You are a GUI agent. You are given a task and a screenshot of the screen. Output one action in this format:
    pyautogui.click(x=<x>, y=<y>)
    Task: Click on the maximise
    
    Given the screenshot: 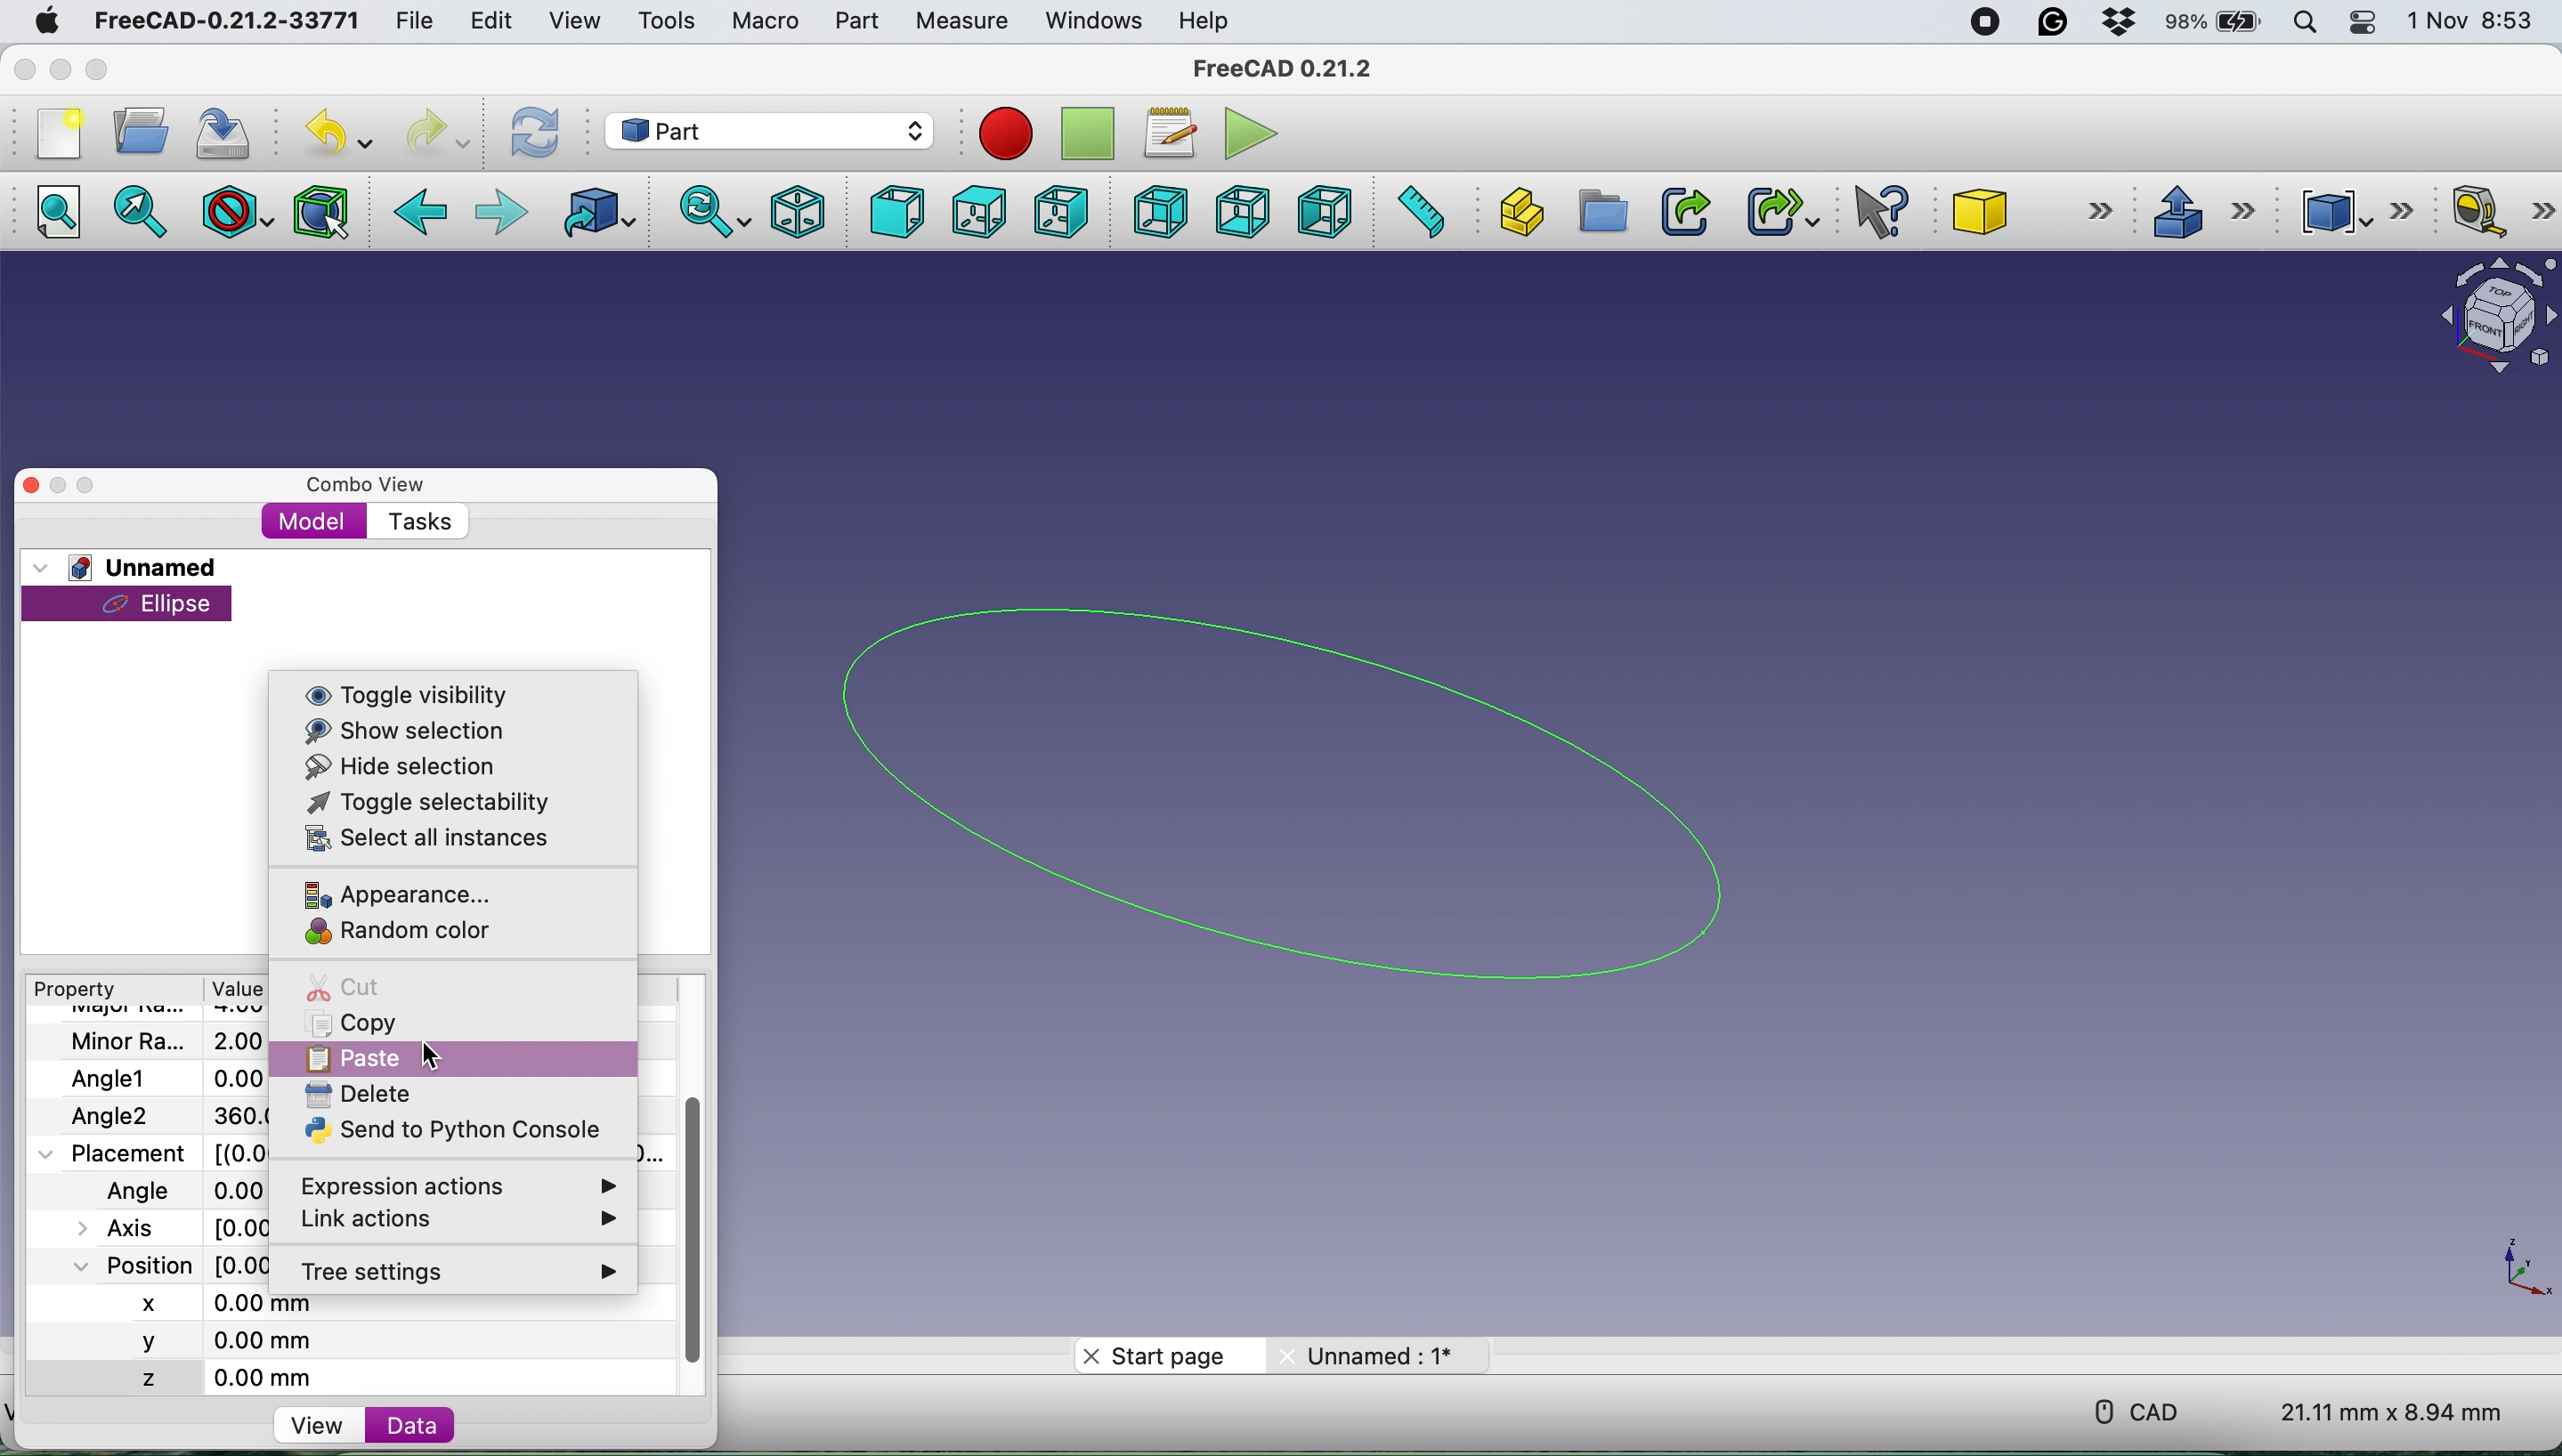 What is the action you would take?
    pyautogui.click(x=93, y=70)
    